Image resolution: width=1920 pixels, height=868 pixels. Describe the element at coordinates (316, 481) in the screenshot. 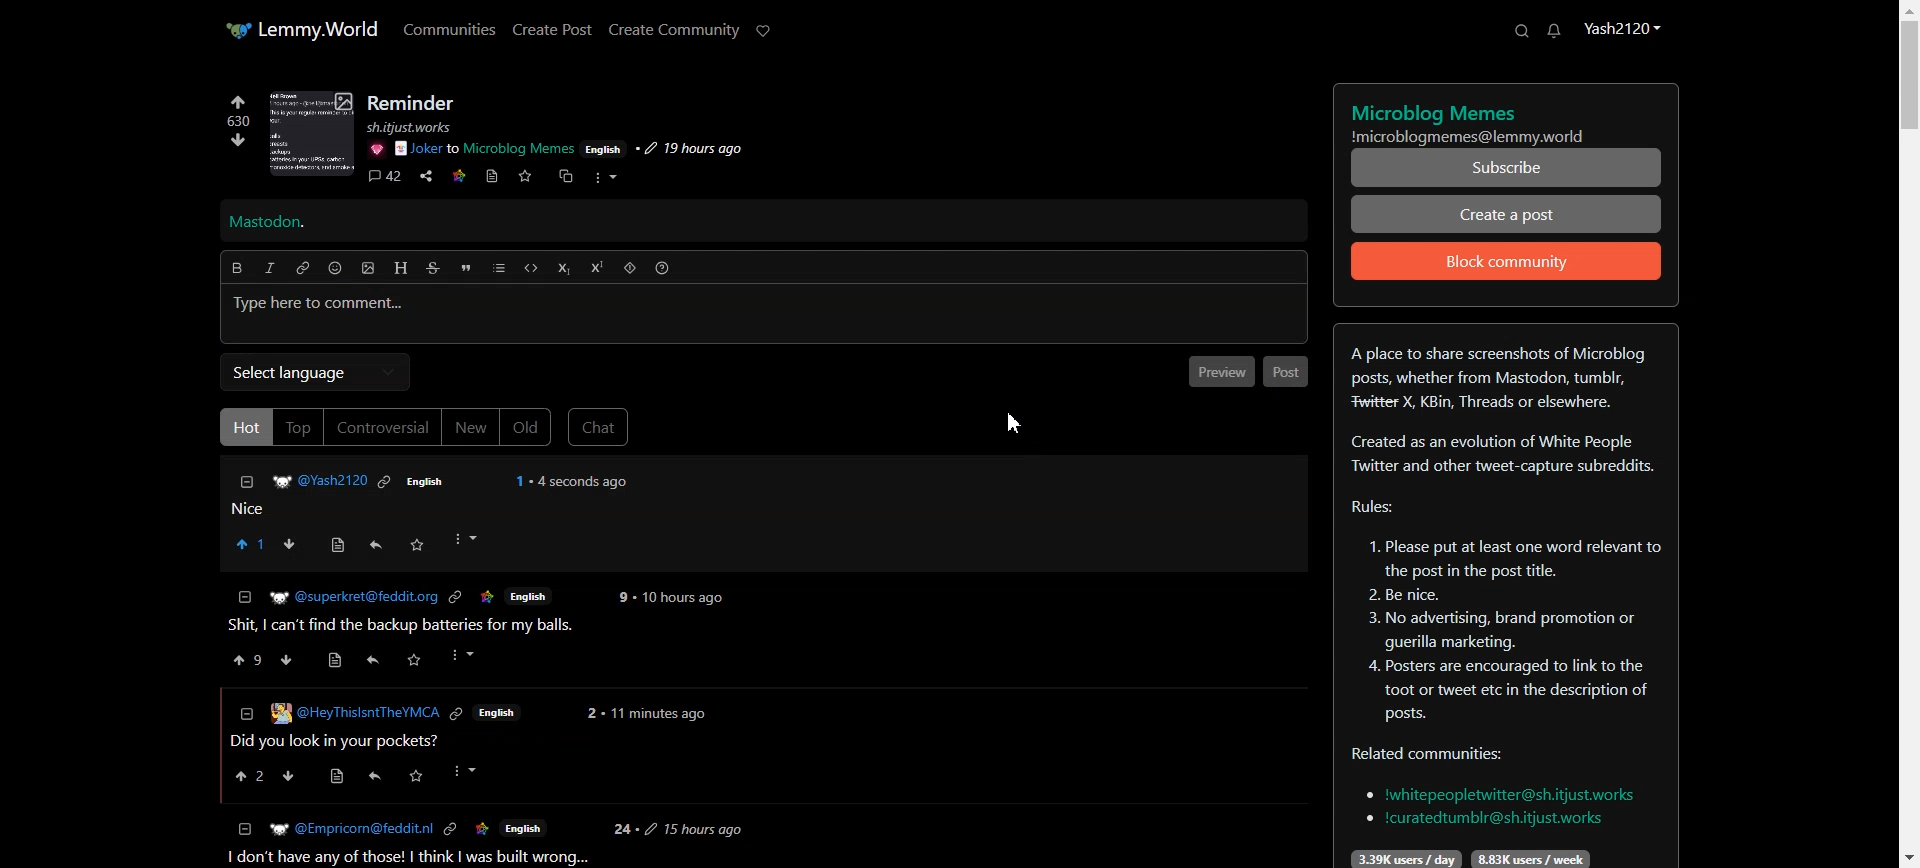

I see `` at that location.